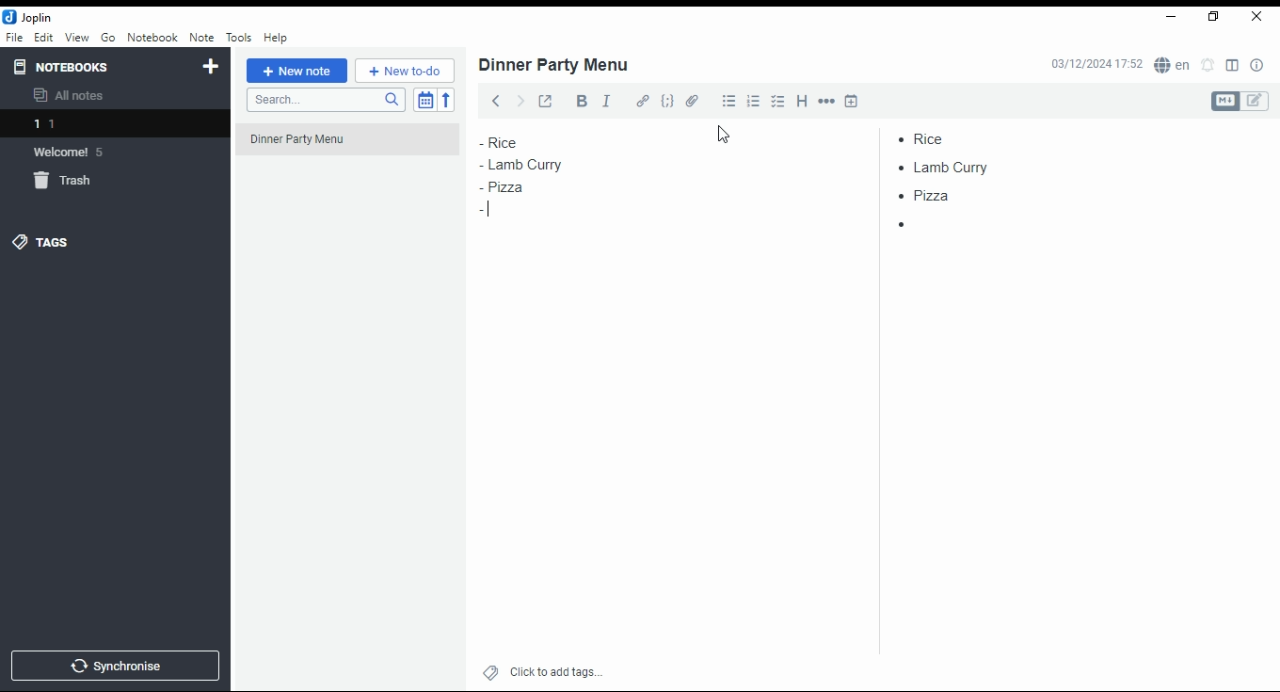 This screenshot has height=692, width=1280. I want to click on tools, so click(238, 36).